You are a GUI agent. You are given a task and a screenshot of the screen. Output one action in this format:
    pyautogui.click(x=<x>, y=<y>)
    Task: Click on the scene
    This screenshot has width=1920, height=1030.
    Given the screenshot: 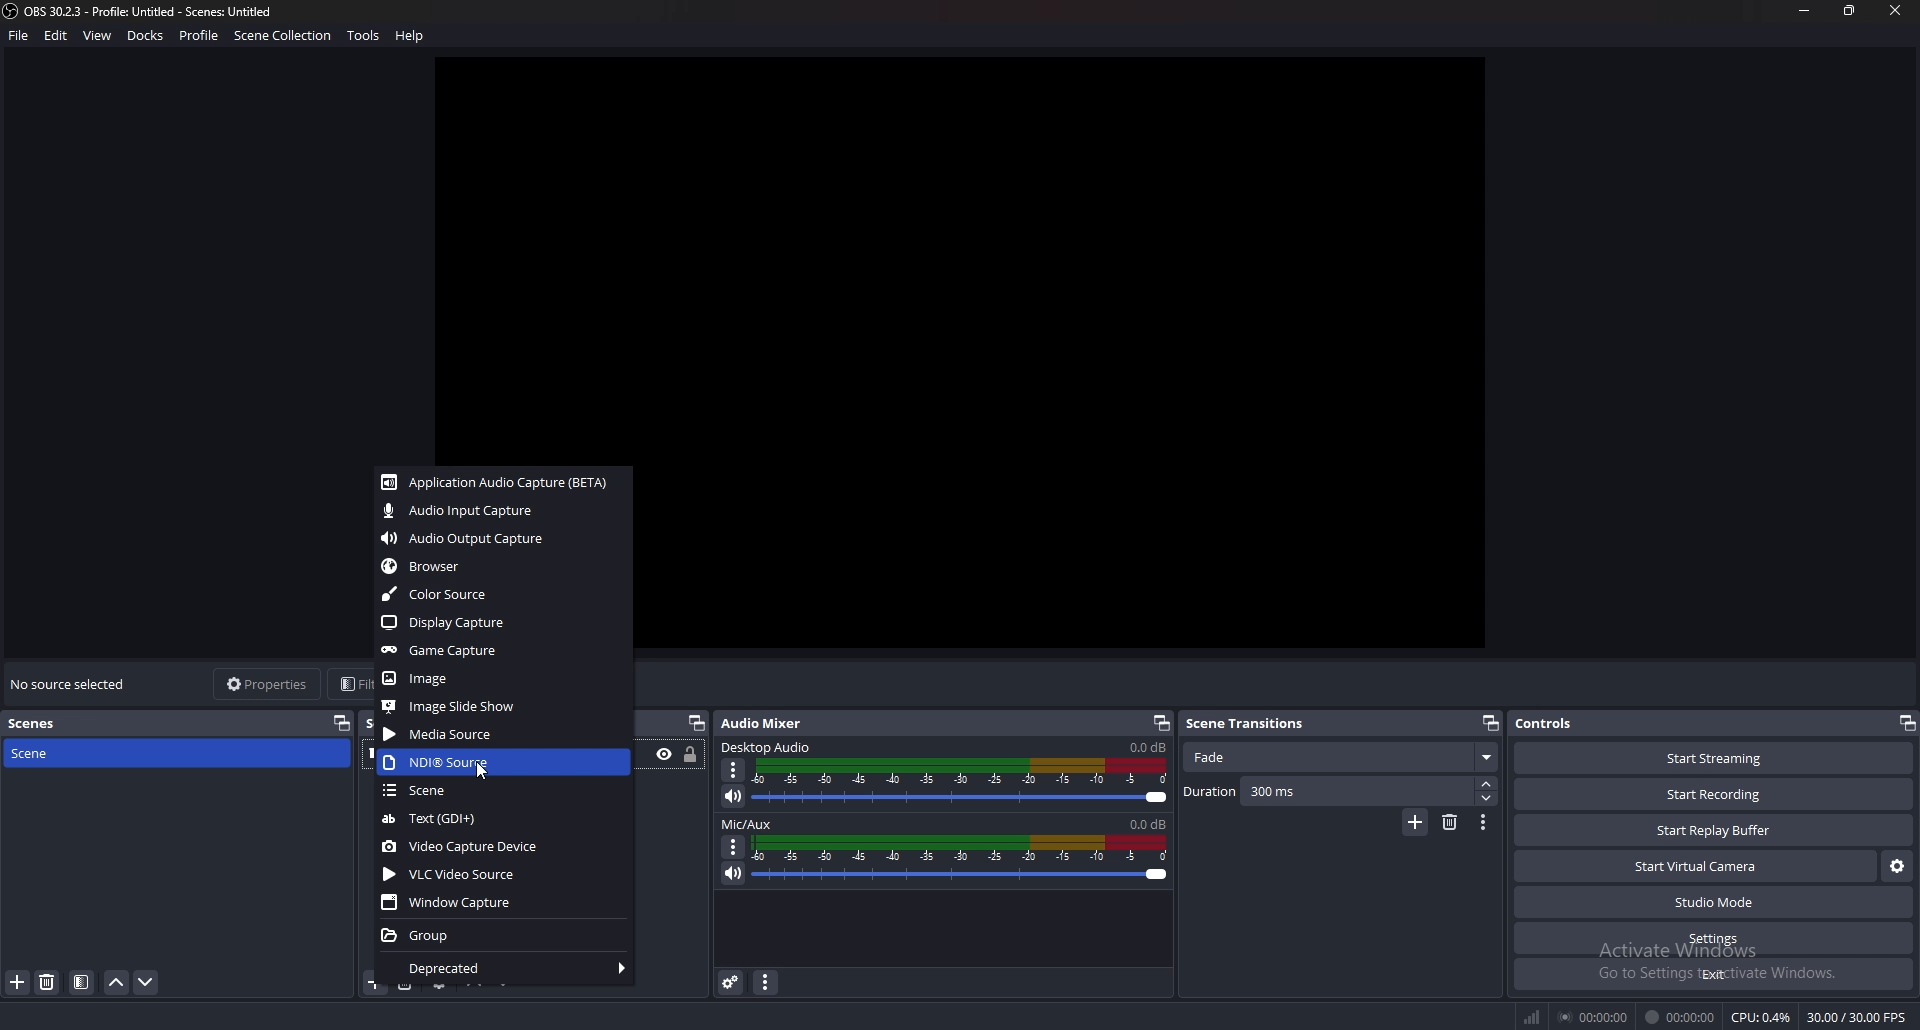 What is the action you would take?
    pyautogui.click(x=501, y=790)
    